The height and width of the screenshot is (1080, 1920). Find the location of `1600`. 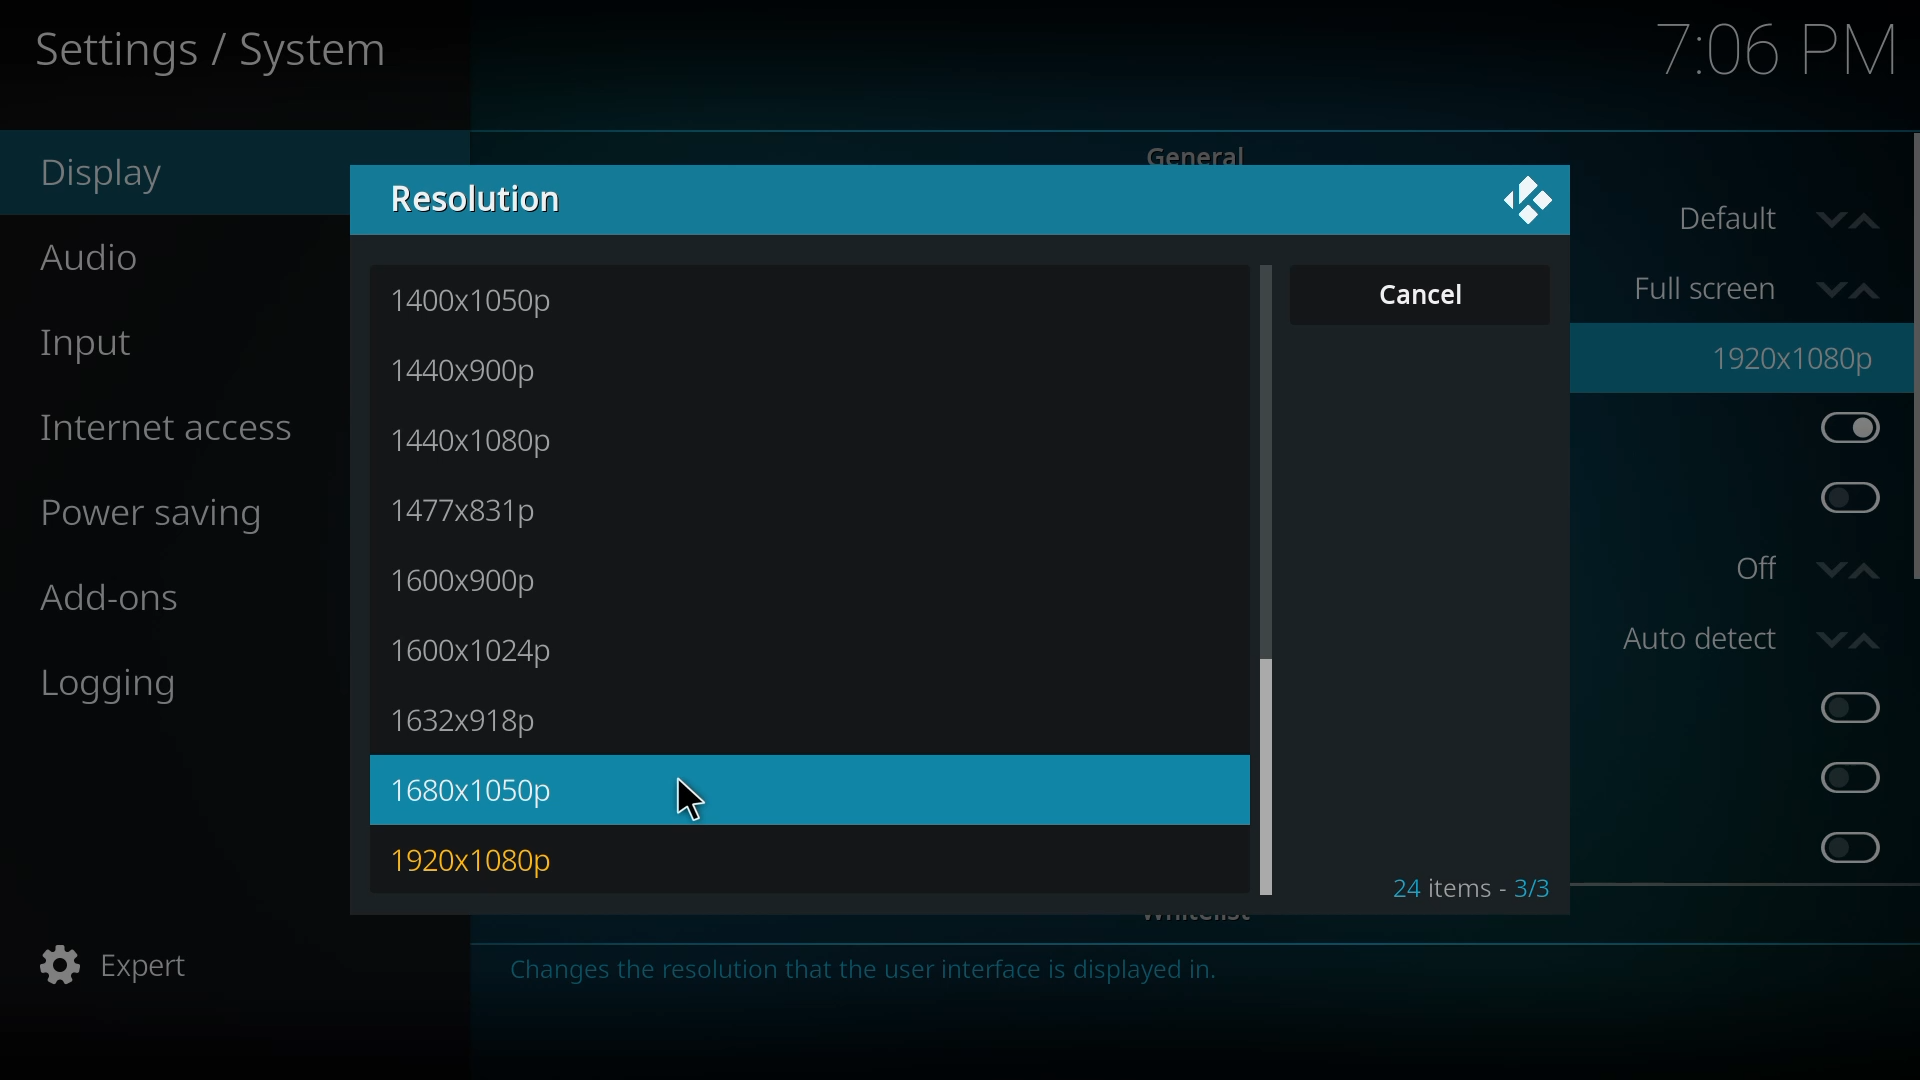

1600 is located at coordinates (474, 579).